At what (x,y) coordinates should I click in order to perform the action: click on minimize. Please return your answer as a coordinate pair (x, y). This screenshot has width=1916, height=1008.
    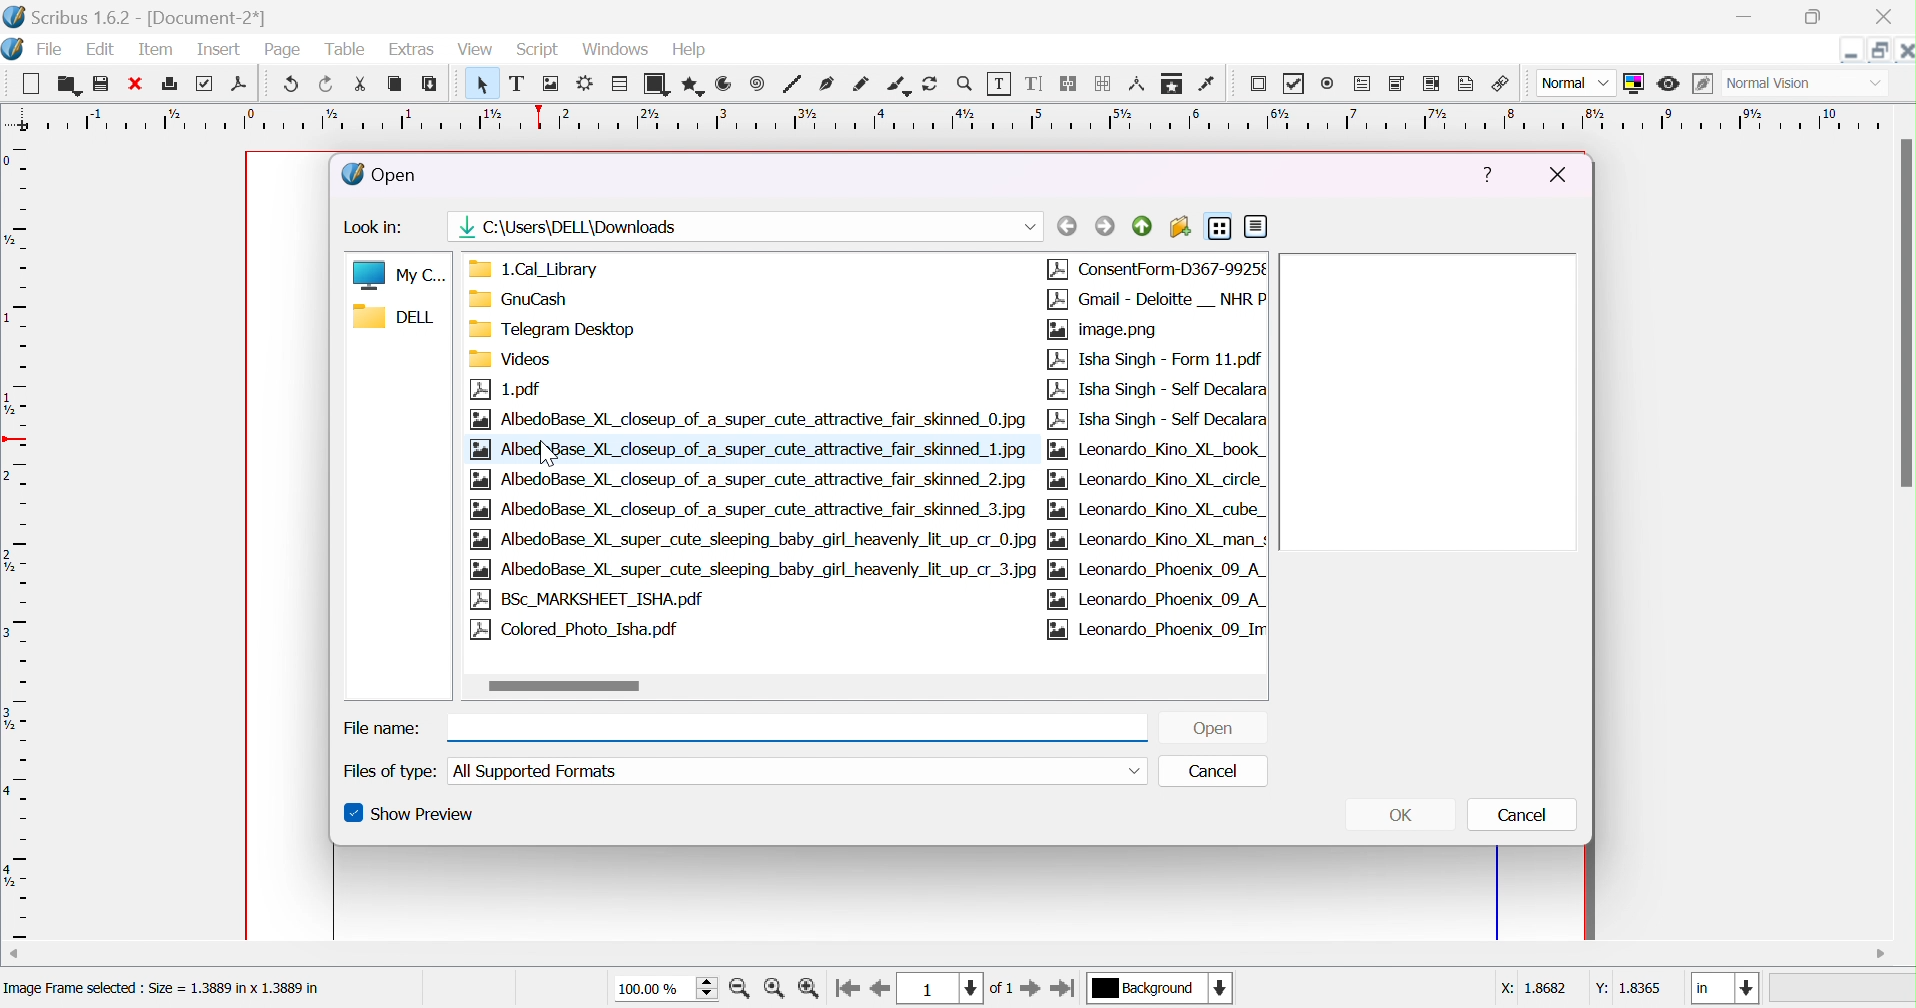
    Looking at the image, I should click on (1852, 50).